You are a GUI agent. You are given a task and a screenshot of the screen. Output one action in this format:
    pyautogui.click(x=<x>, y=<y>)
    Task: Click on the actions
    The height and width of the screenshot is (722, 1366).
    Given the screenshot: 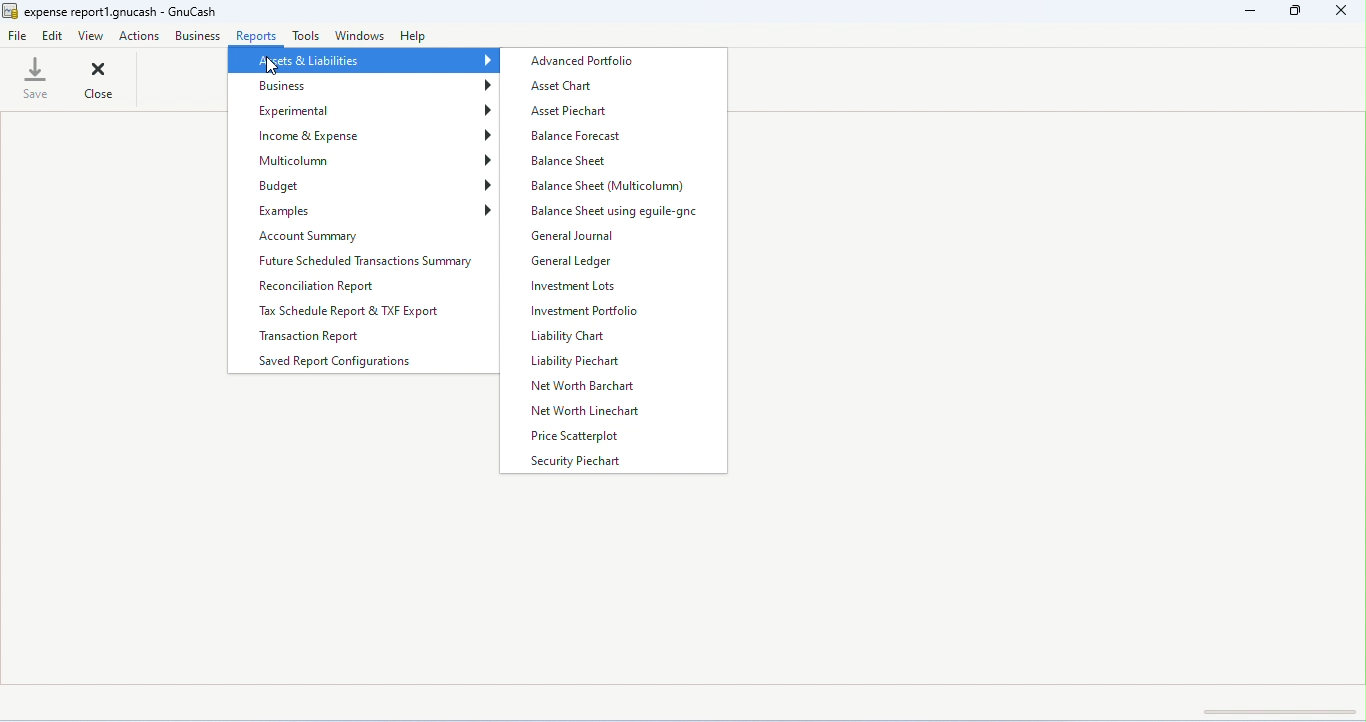 What is the action you would take?
    pyautogui.click(x=141, y=36)
    